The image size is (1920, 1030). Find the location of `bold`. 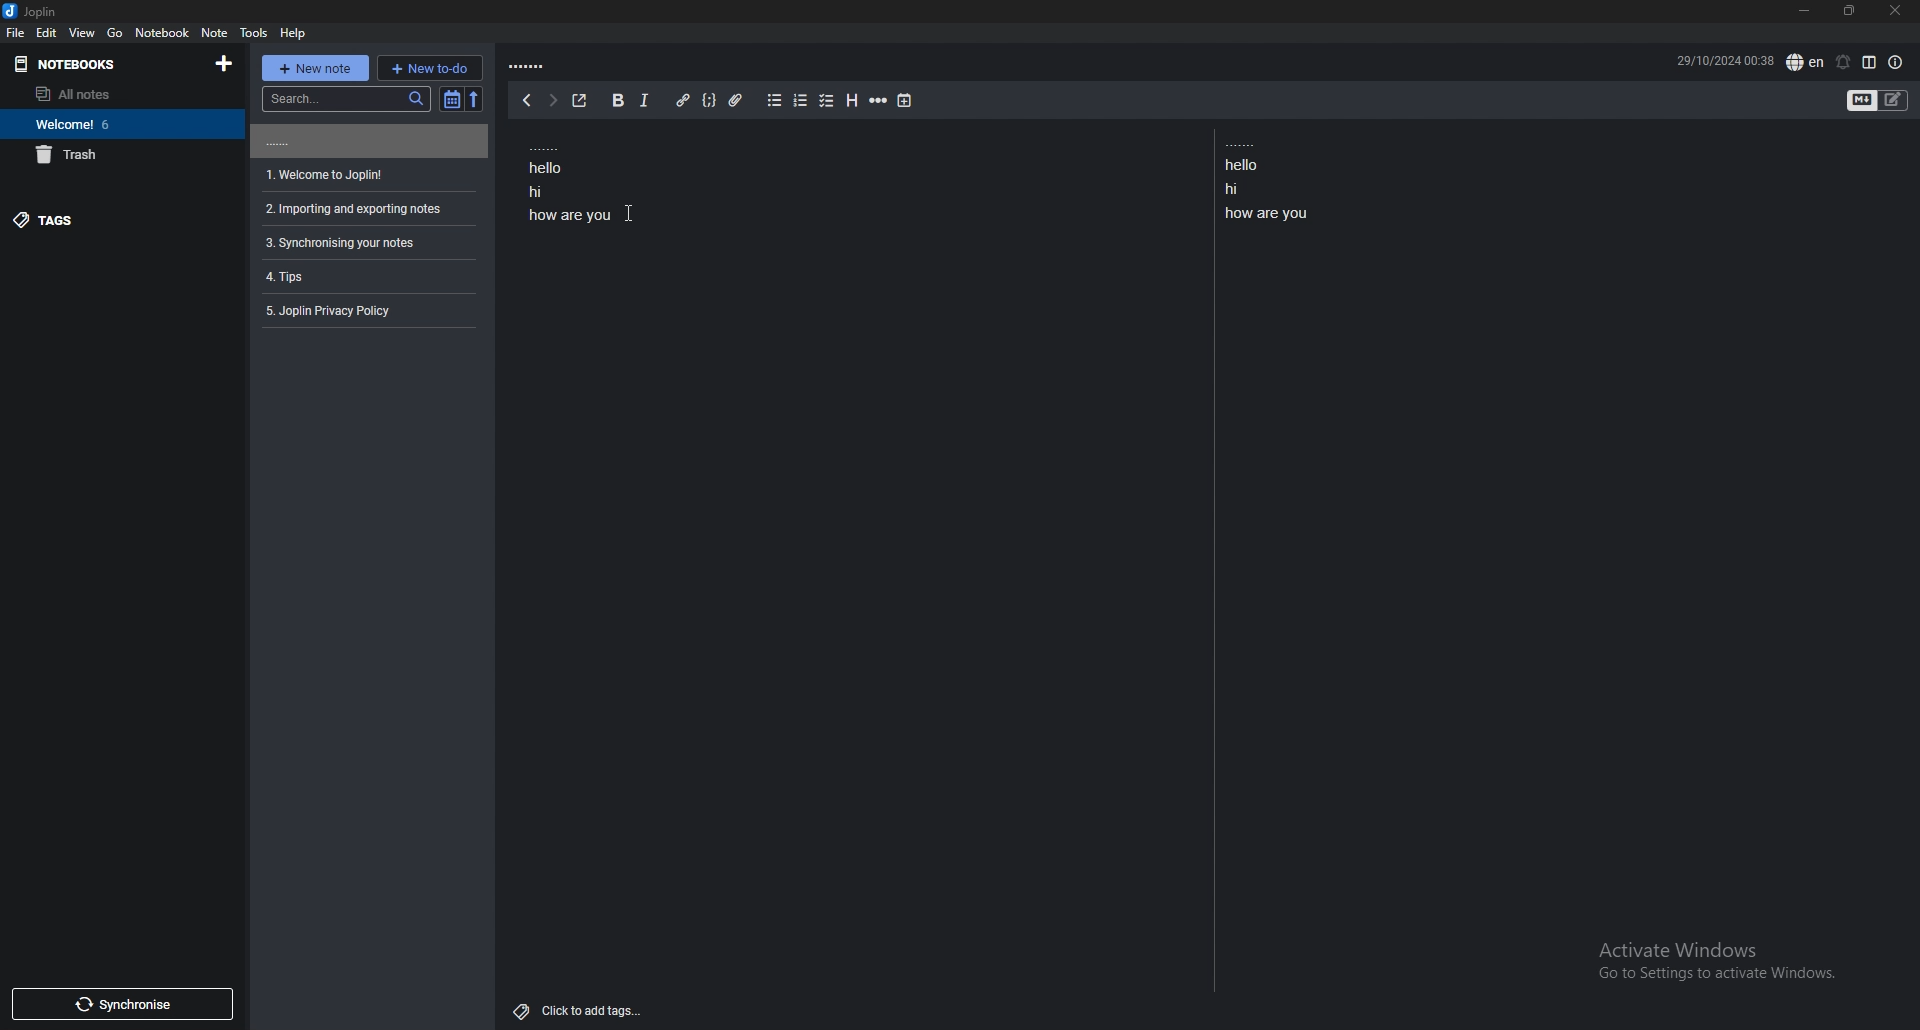

bold is located at coordinates (617, 100).